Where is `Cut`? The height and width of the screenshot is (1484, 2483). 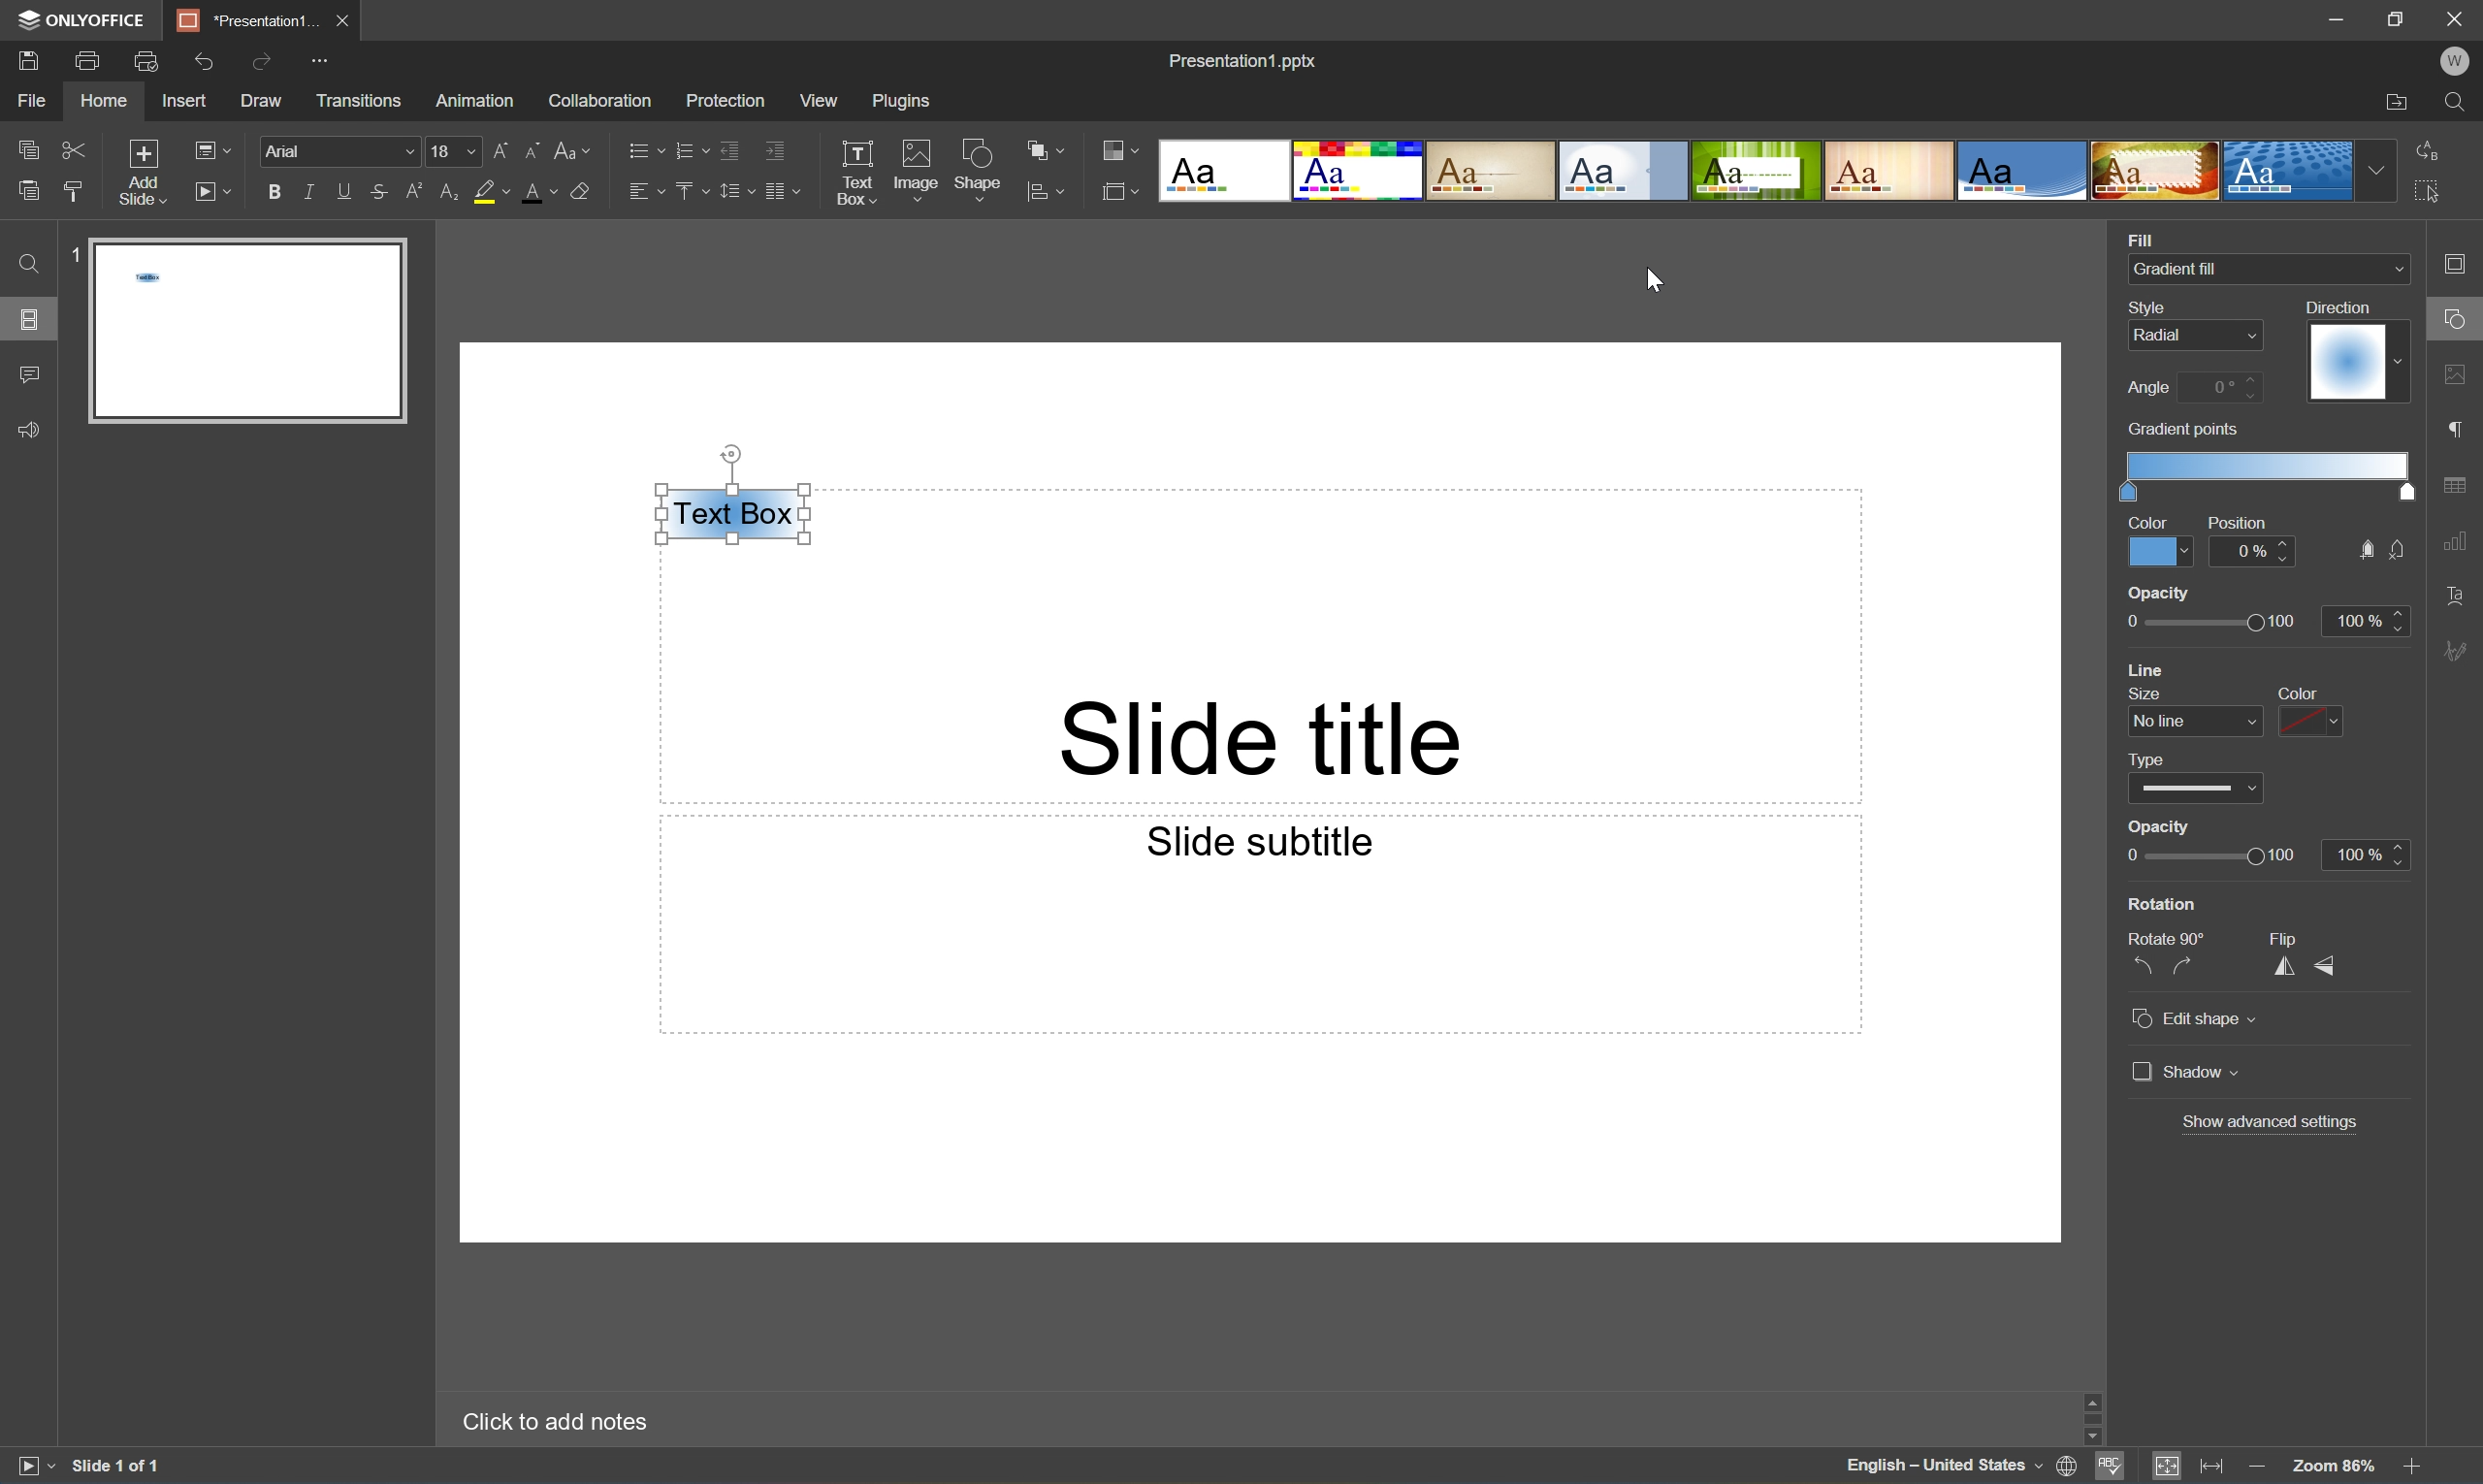
Cut is located at coordinates (76, 149).